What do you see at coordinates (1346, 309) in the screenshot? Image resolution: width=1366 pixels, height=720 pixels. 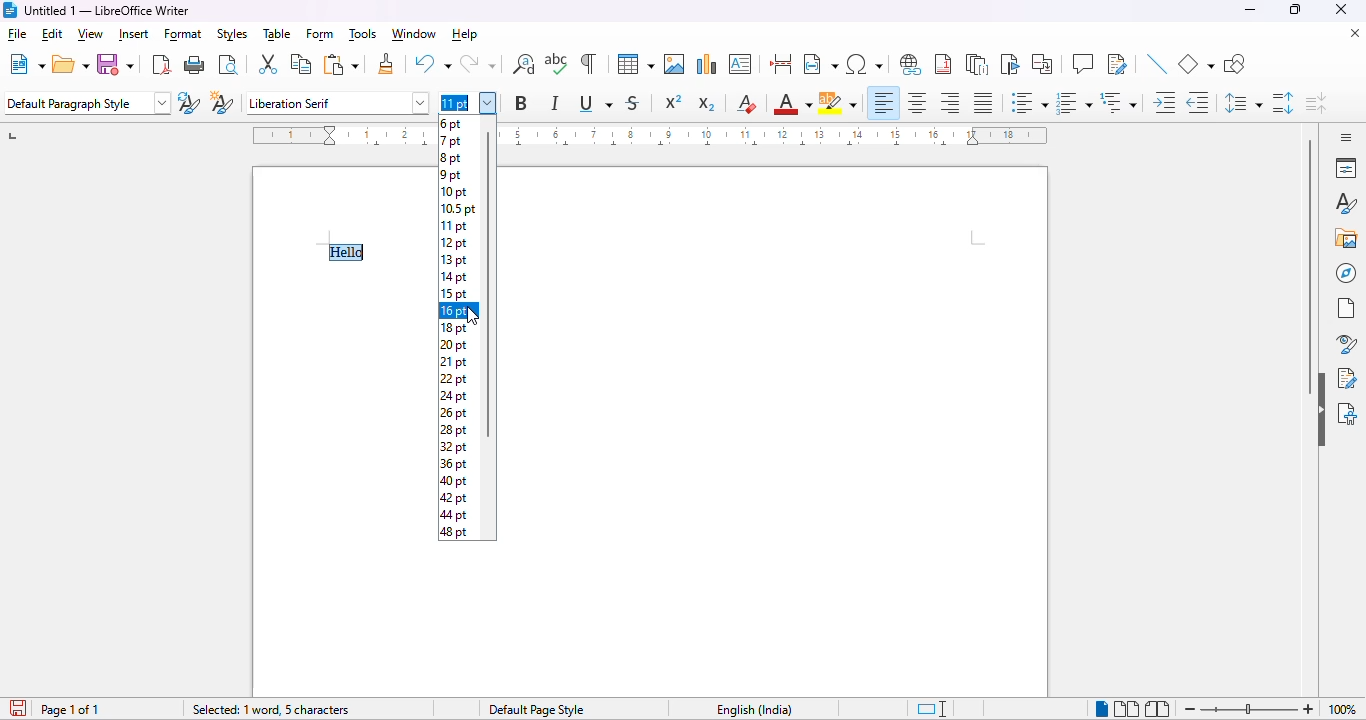 I see `page` at bounding box center [1346, 309].